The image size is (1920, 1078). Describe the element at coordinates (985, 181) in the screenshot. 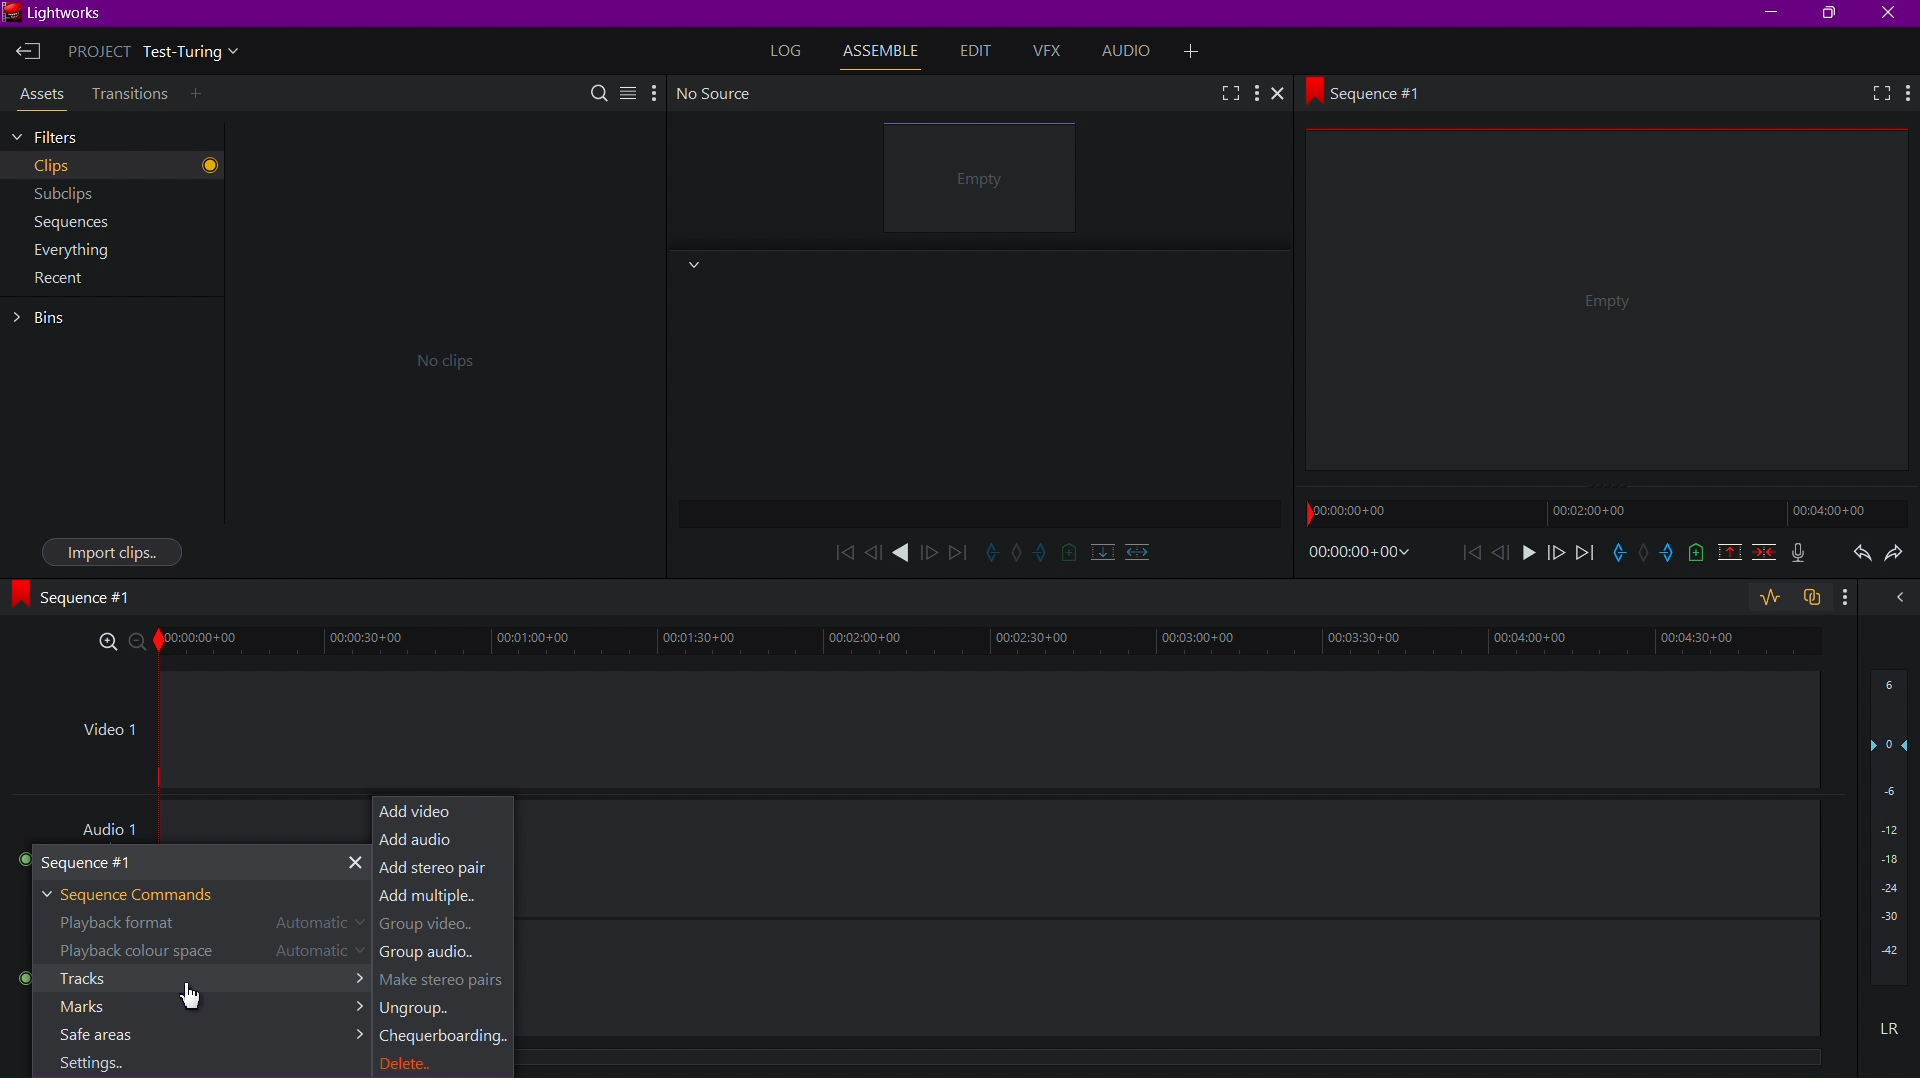

I see `Source View` at that location.